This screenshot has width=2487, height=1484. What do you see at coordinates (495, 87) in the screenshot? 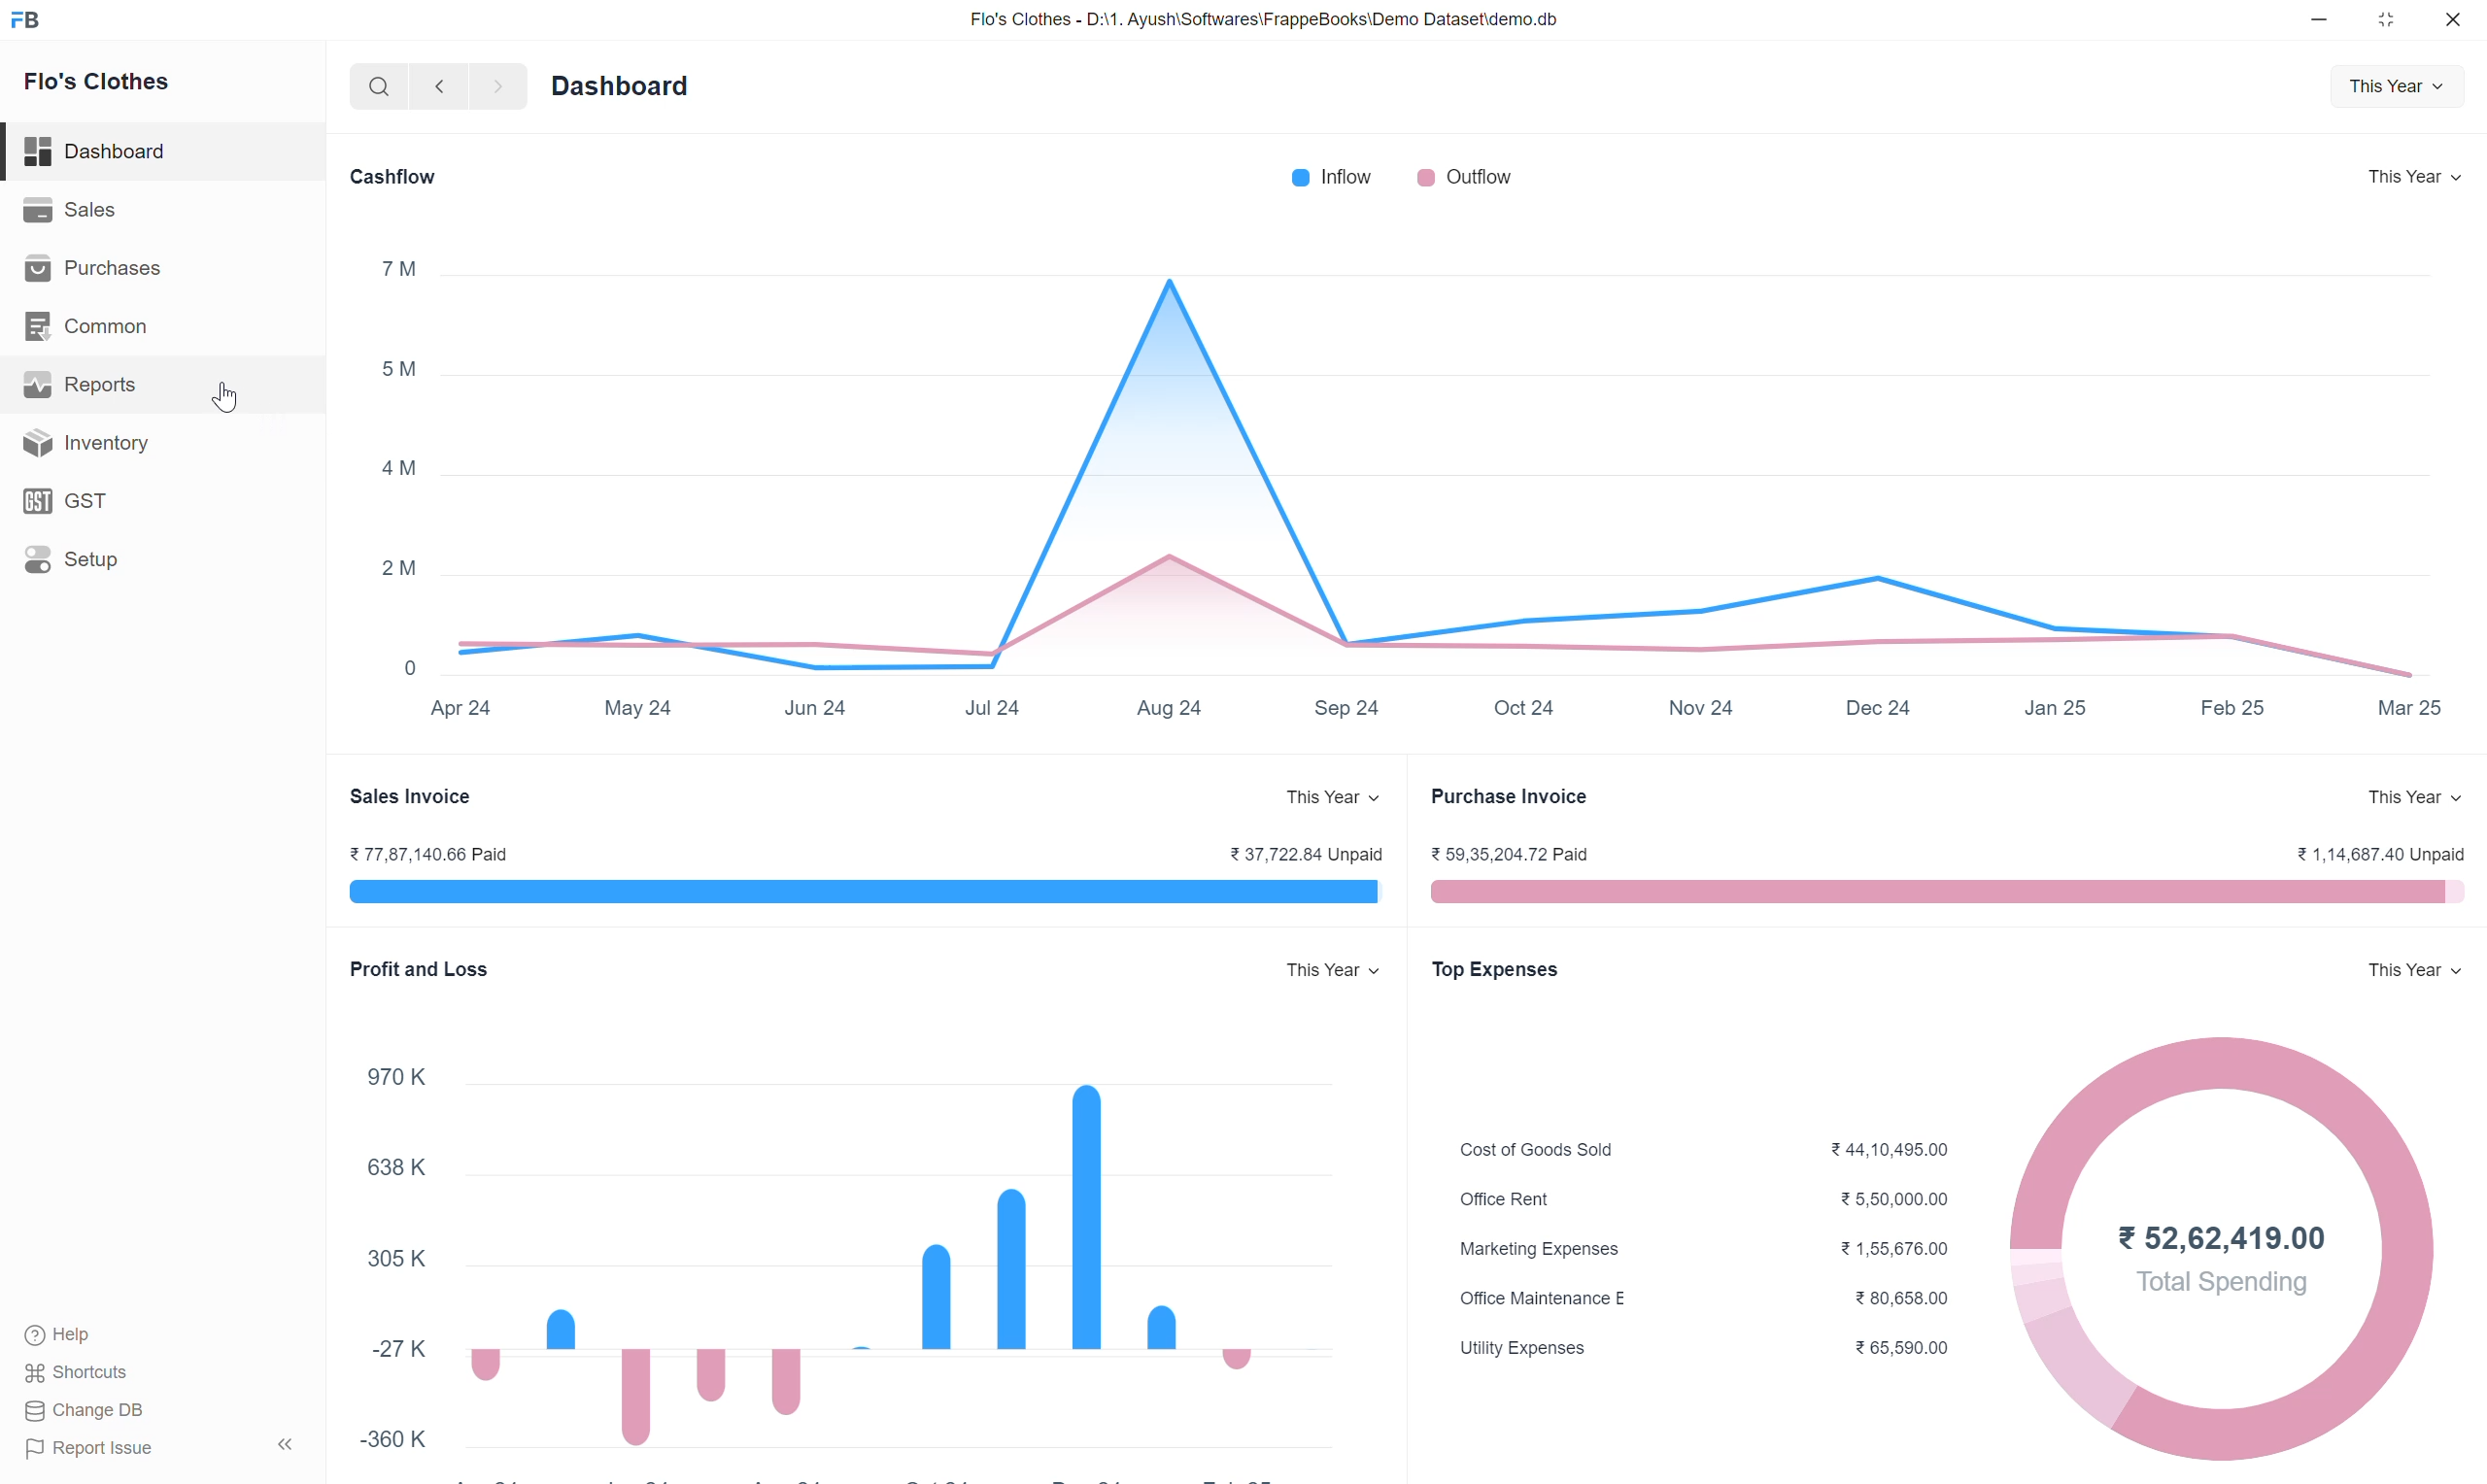
I see `forward` at bounding box center [495, 87].